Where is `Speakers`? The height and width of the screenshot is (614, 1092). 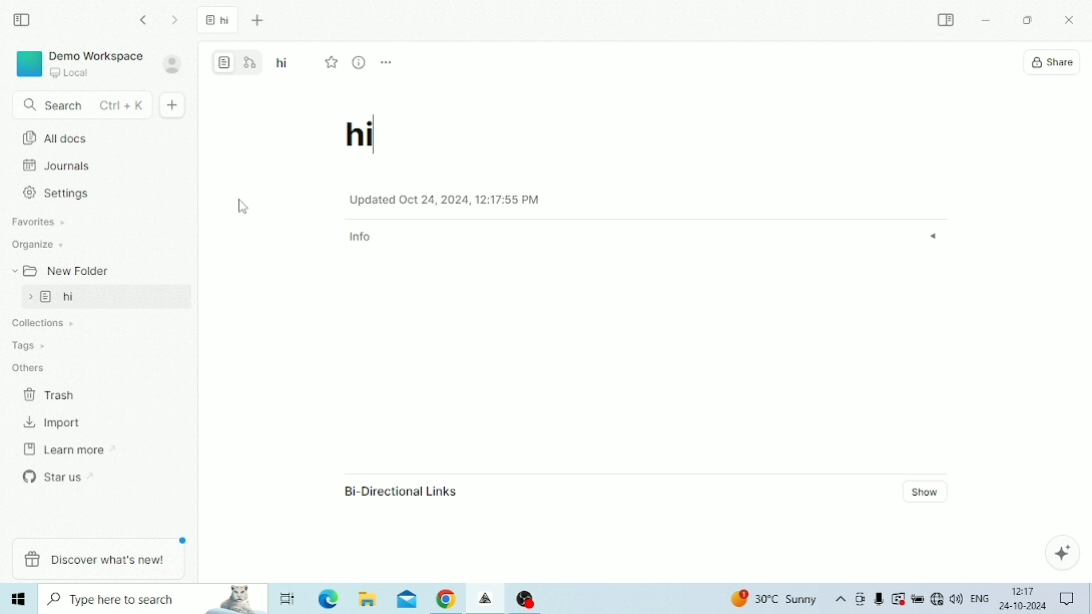 Speakers is located at coordinates (956, 597).